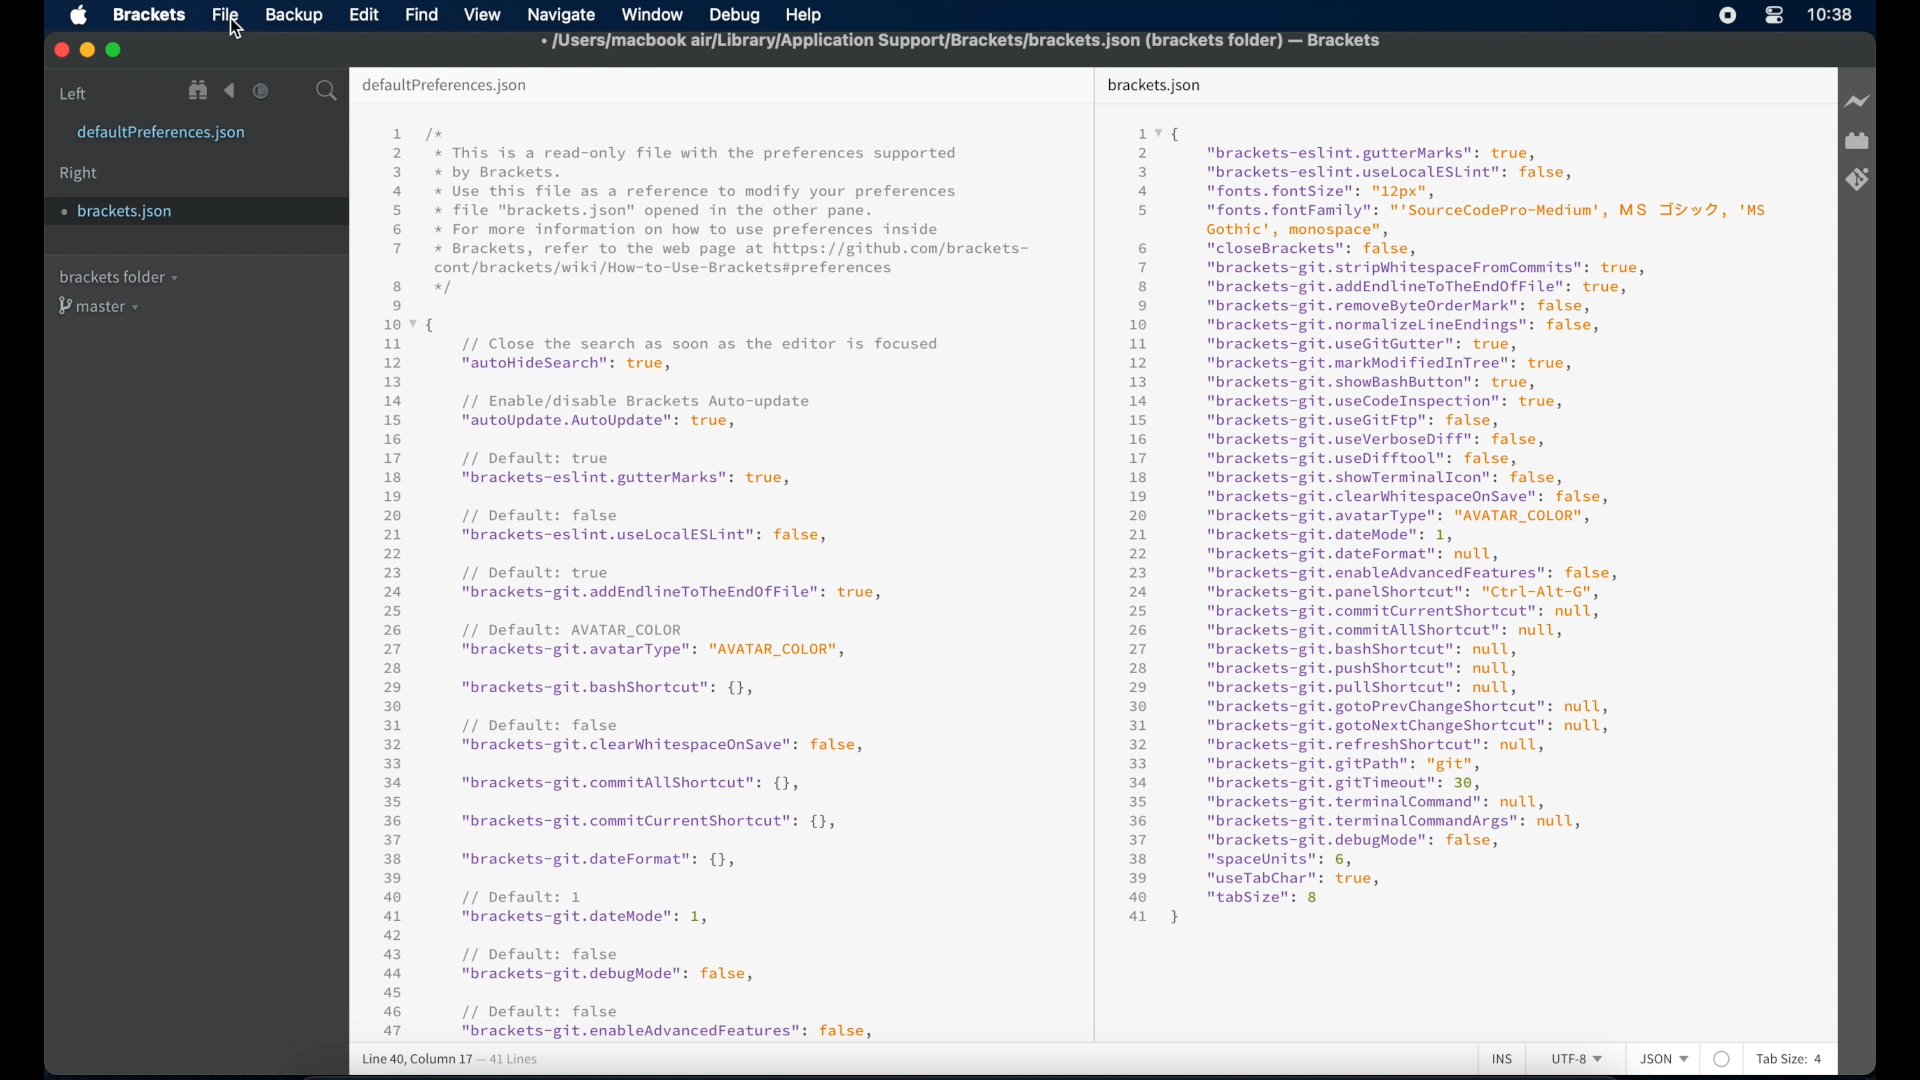 The height and width of the screenshot is (1080, 1920). What do you see at coordinates (227, 16) in the screenshot?
I see `file` at bounding box center [227, 16].